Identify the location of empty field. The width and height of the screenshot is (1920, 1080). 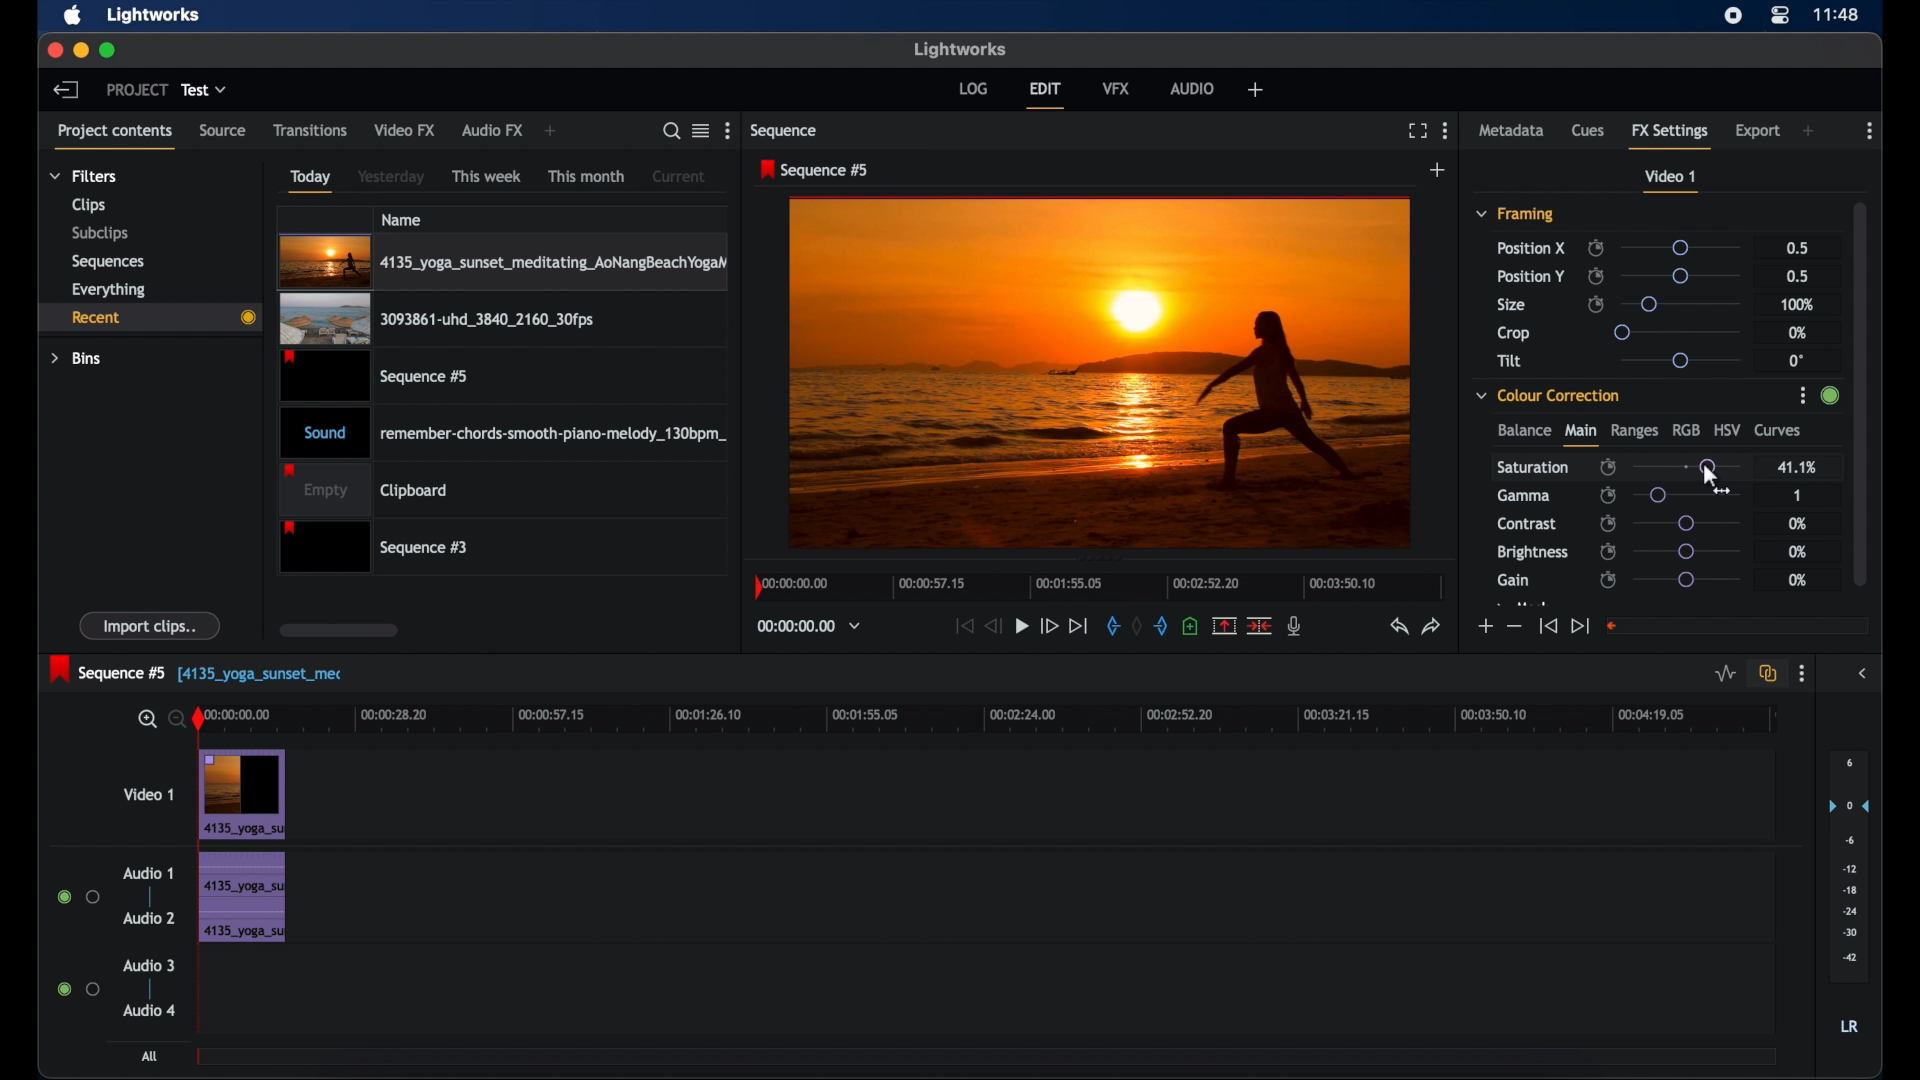
(1738, 625).